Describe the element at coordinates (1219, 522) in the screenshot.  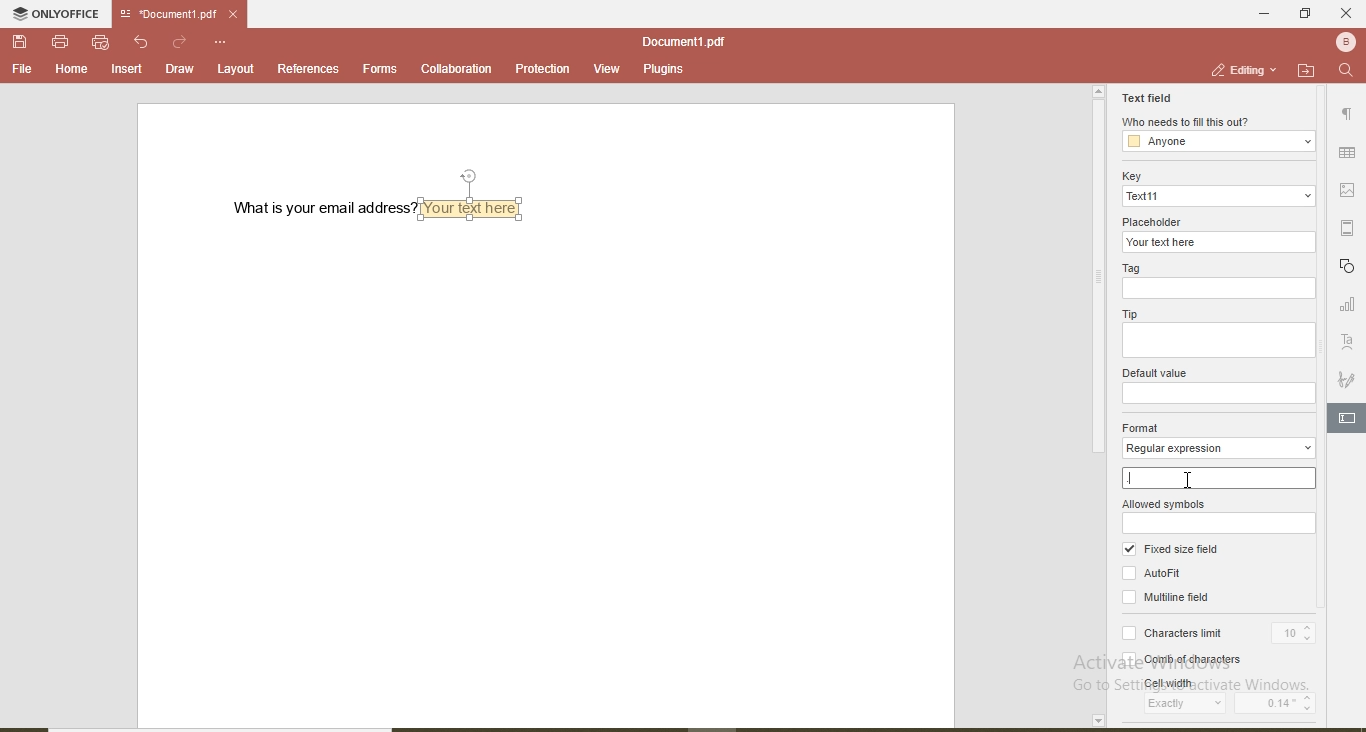
I see `allowed symbols input` at that location.